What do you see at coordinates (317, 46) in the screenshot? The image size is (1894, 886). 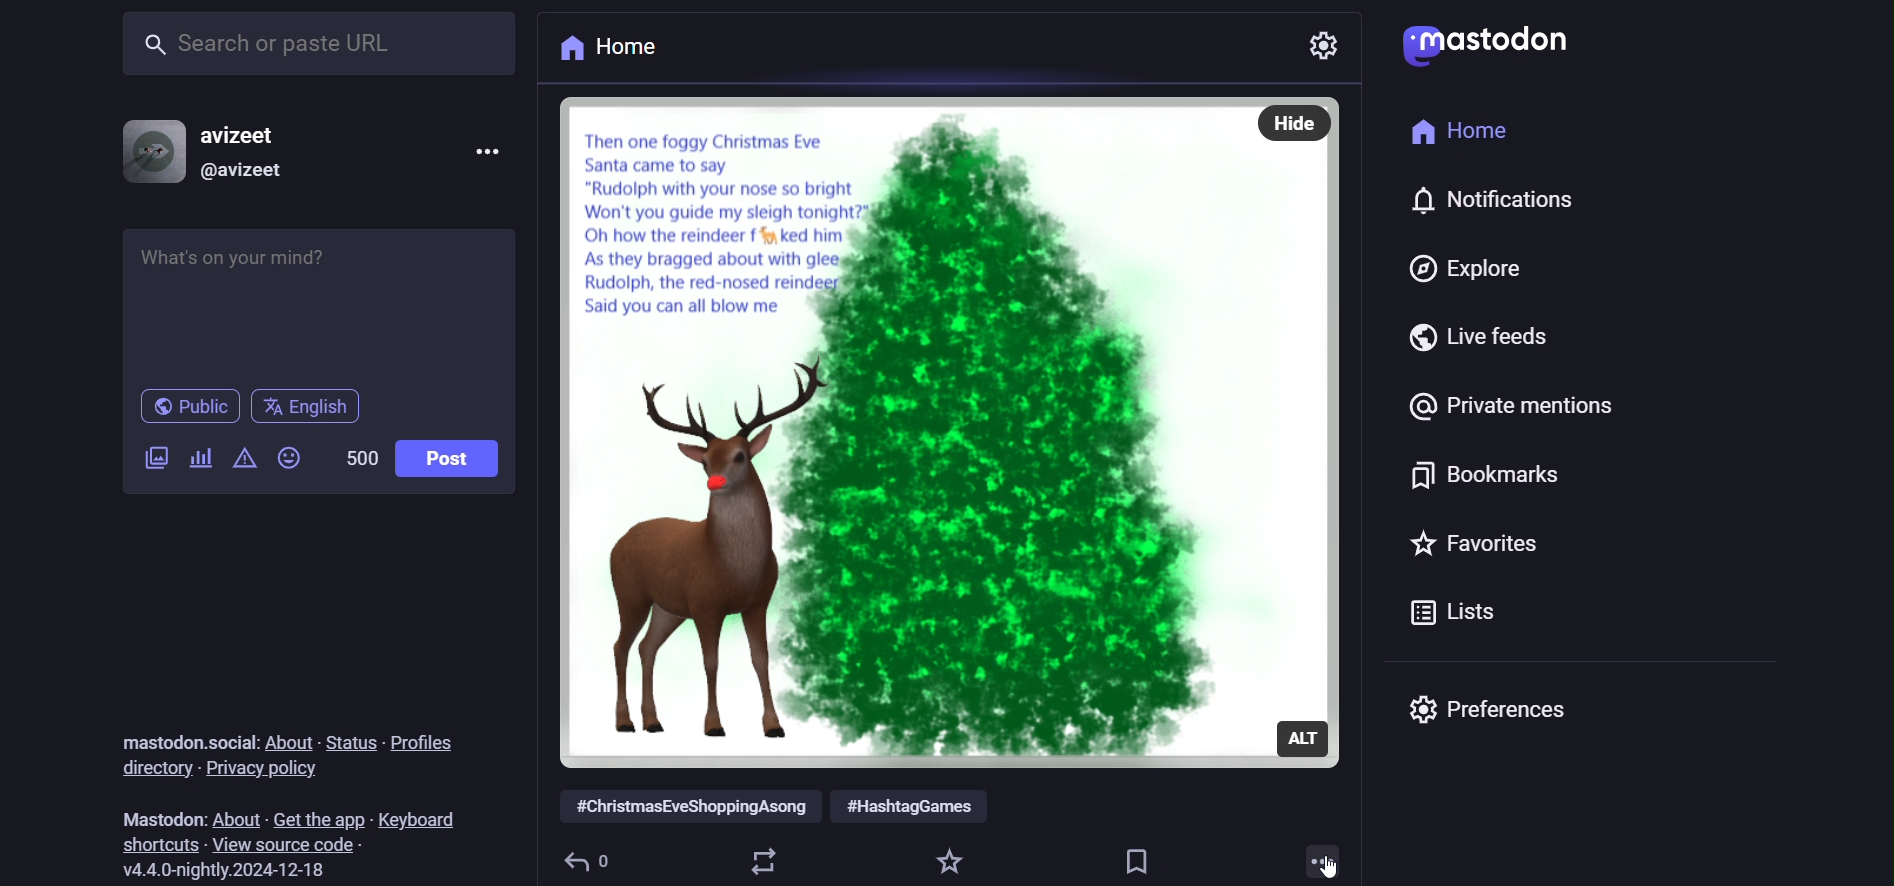 I see `search bar` at bounding box center [317, 46].